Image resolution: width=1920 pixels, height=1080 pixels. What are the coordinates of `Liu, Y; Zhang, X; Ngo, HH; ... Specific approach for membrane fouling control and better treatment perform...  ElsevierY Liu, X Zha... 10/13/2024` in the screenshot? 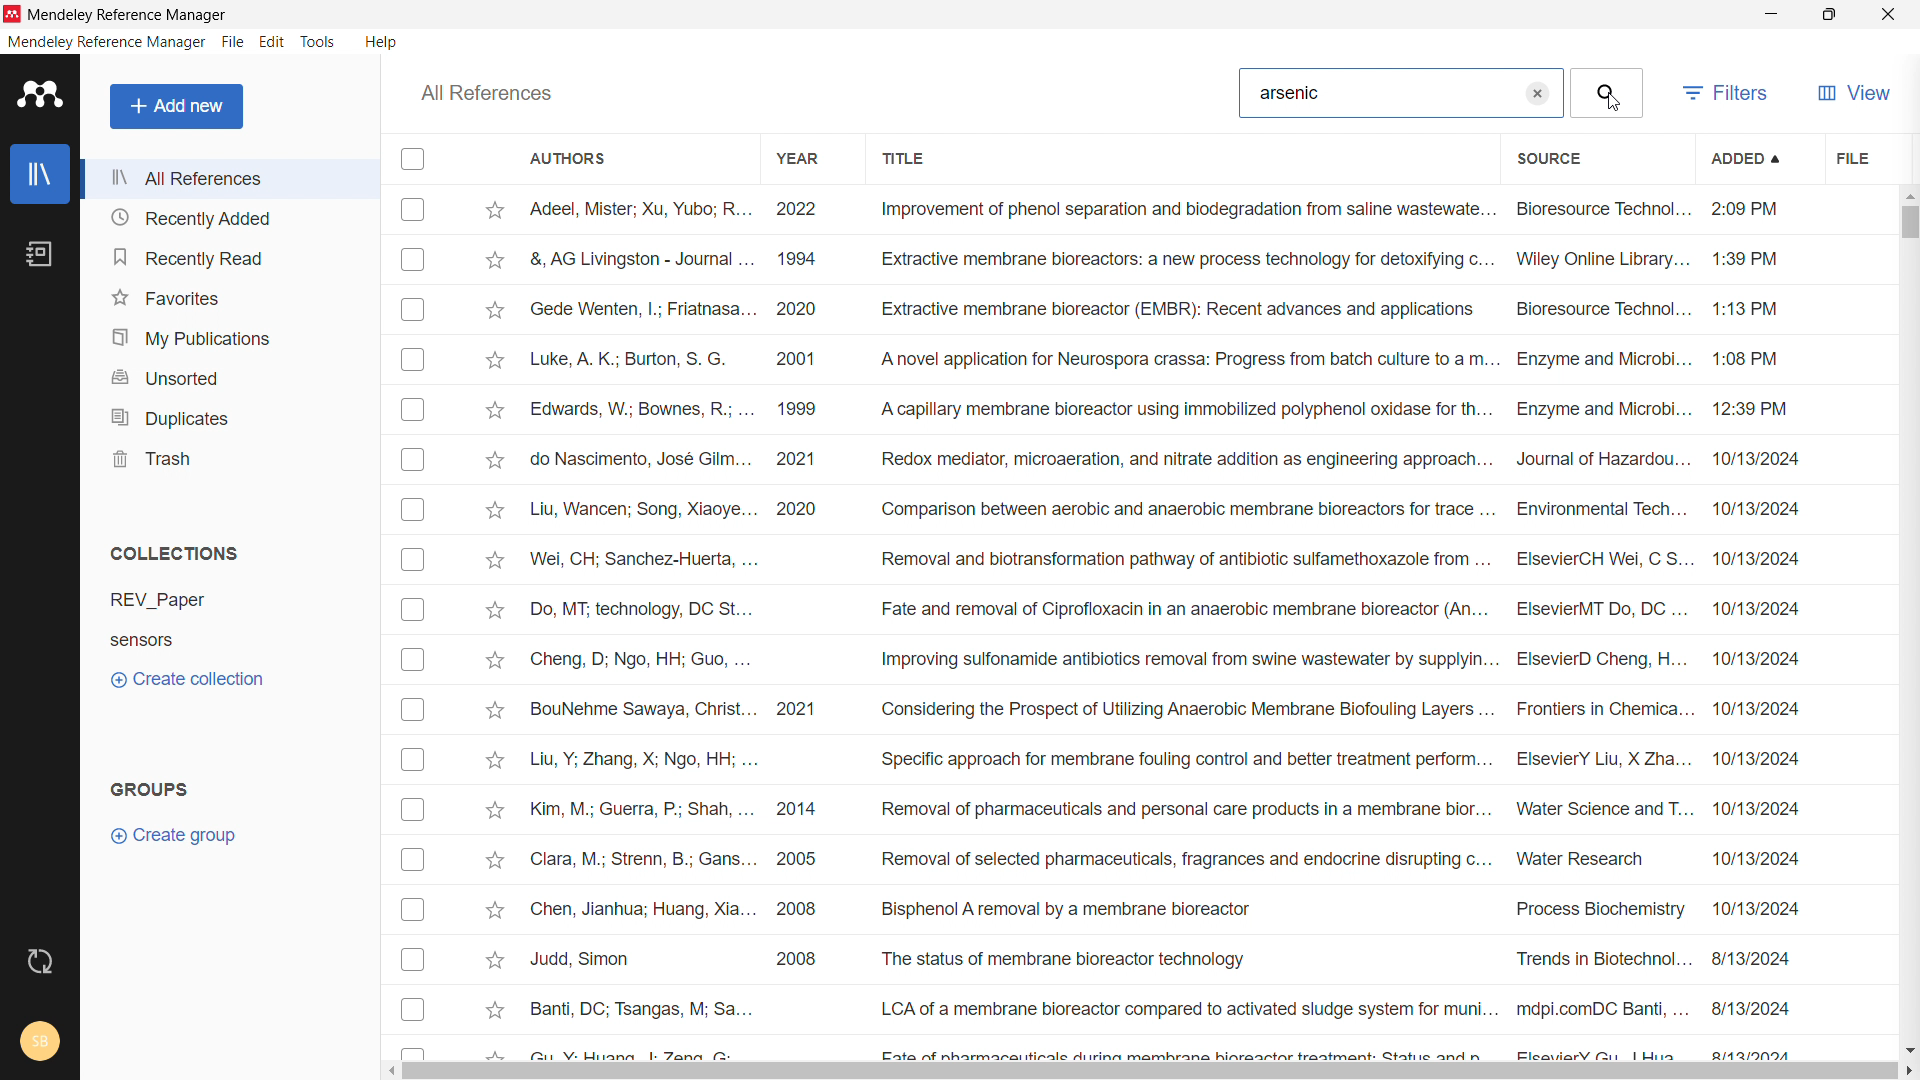 It's located at (1165, 757).